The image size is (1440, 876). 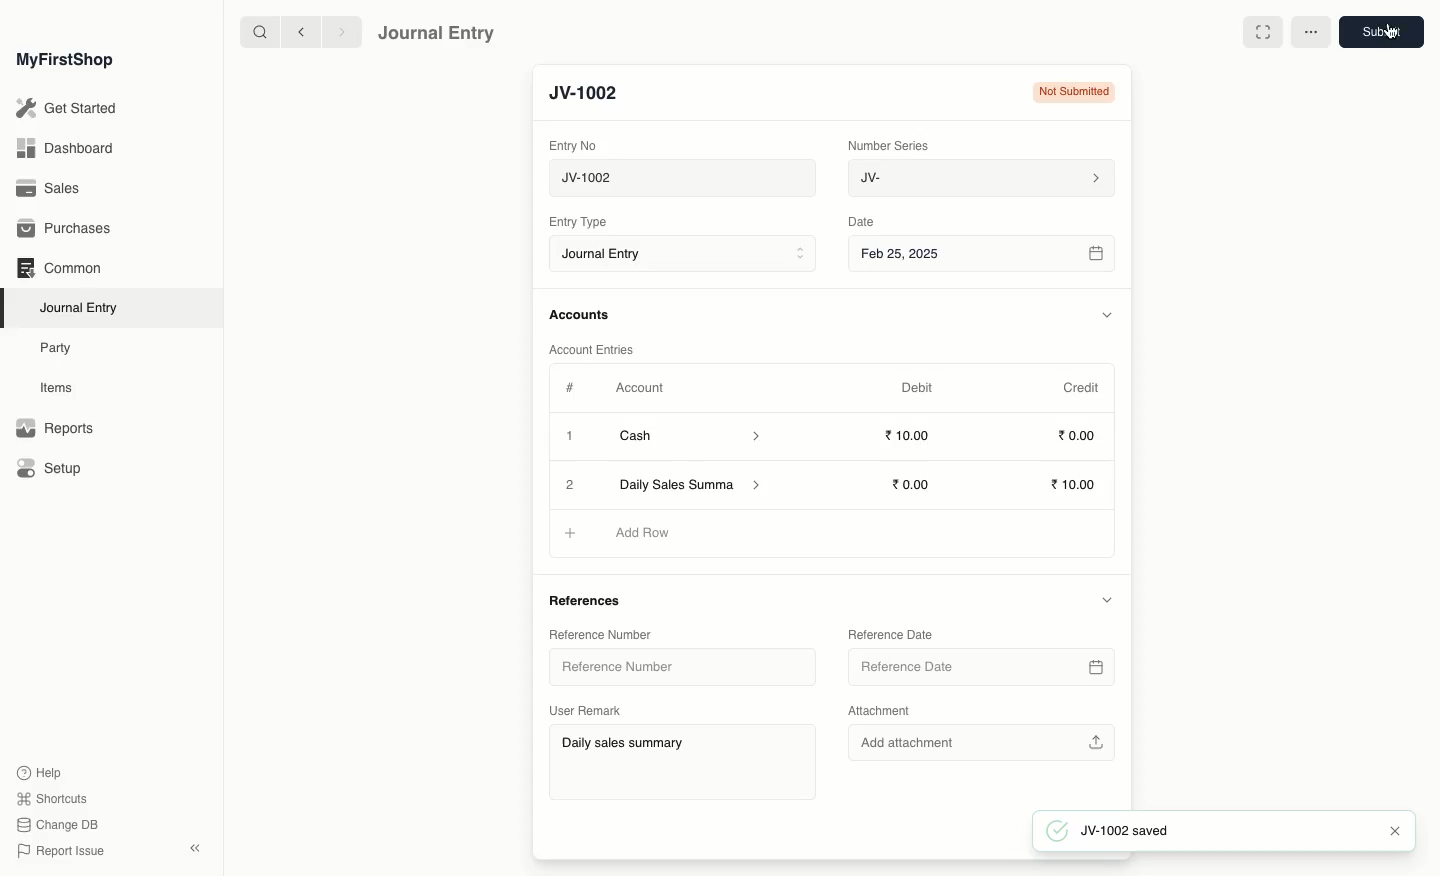 I want to click on Add attachment, so click(x=979, y=740).